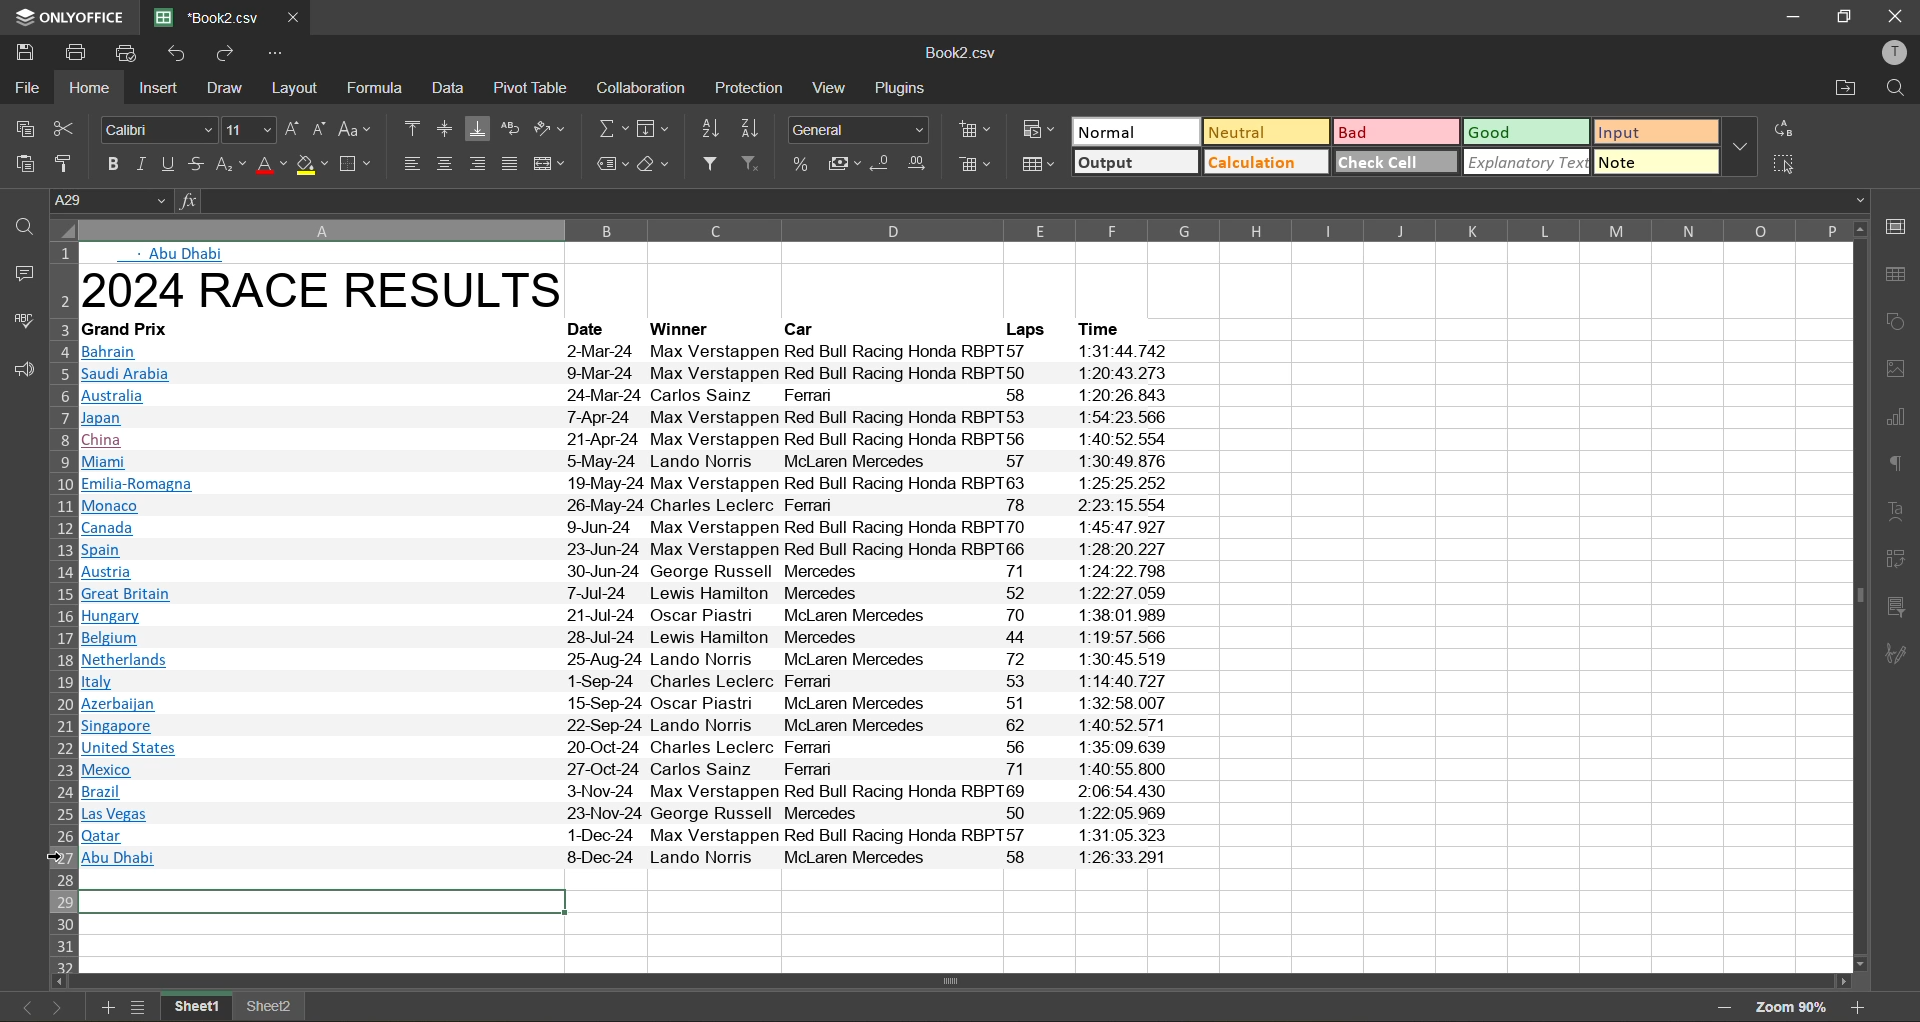  What do you see at coordinates (624, 791) in the screenshot?
I see `text info` at bounding box center [624, 791].